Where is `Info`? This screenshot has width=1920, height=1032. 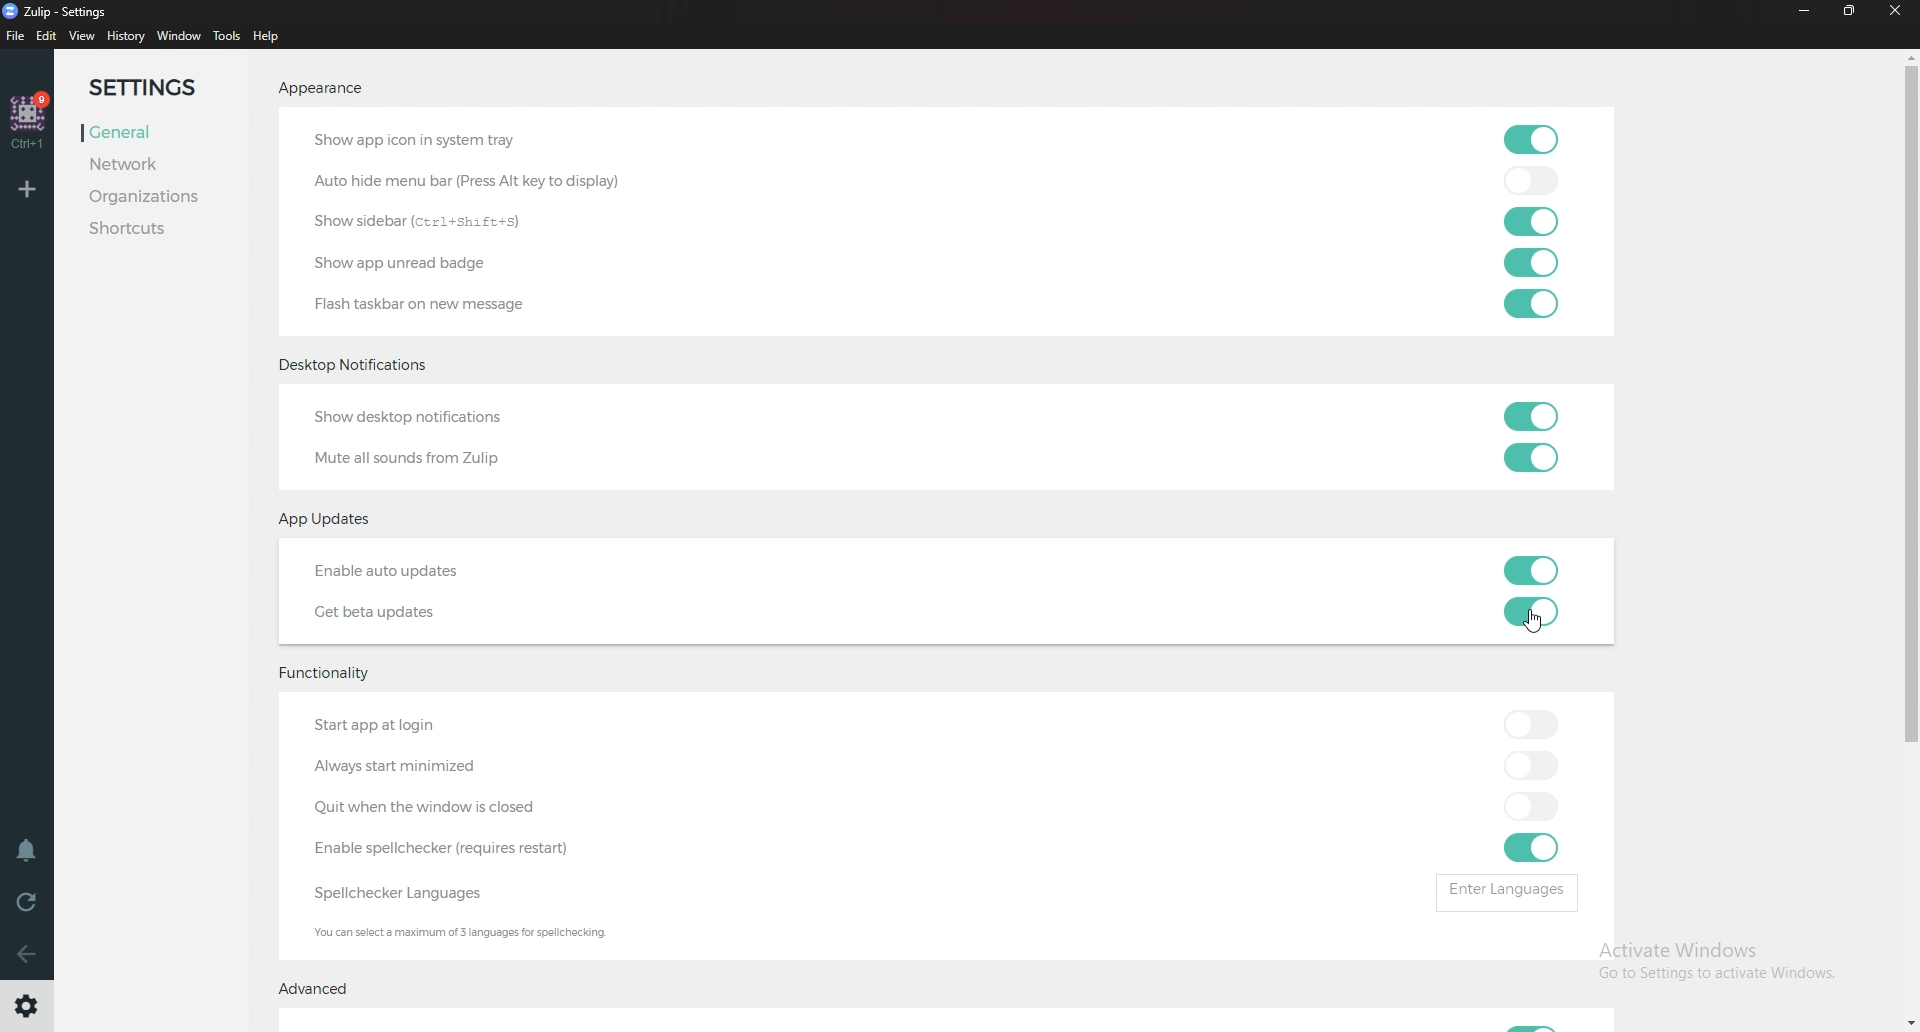 Info is located at coordinates (510, 930).